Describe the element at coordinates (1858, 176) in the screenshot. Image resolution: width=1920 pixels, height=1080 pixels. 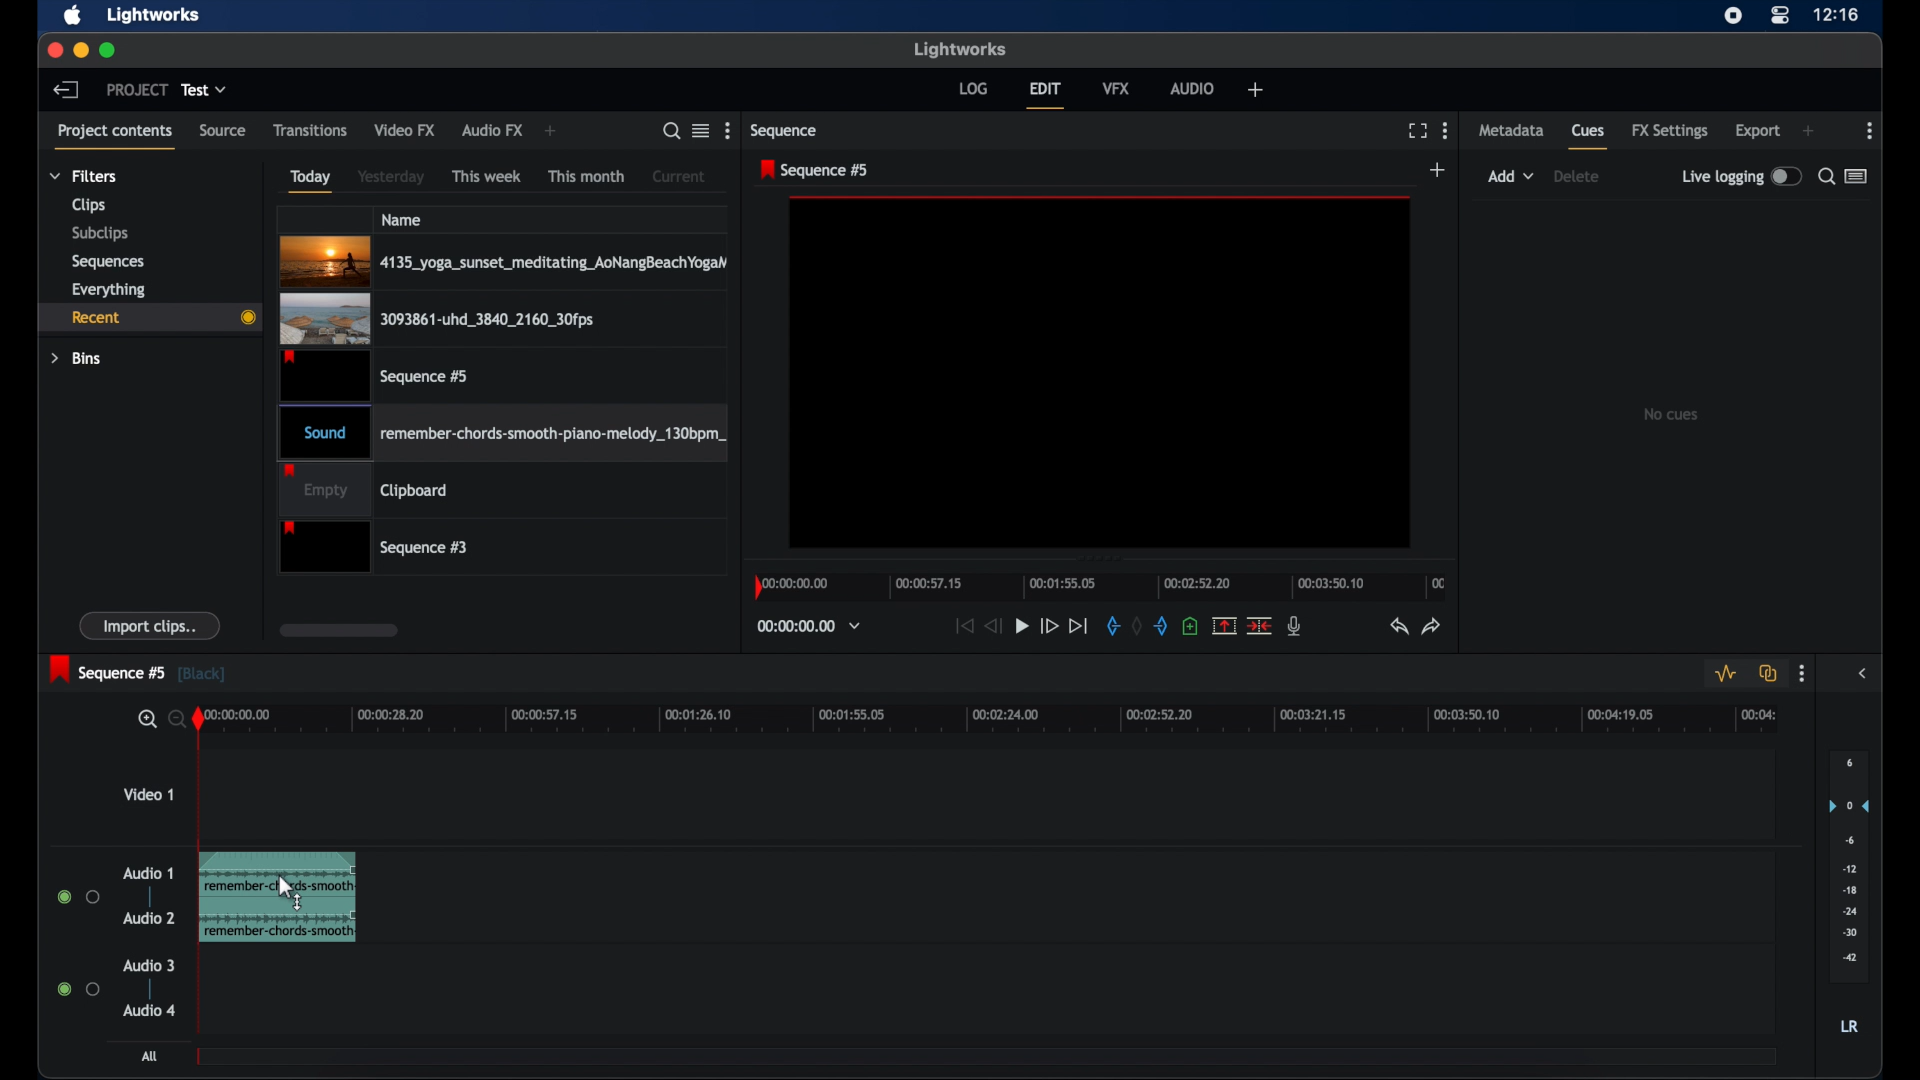
I see `toggle list or logger view` at that location.